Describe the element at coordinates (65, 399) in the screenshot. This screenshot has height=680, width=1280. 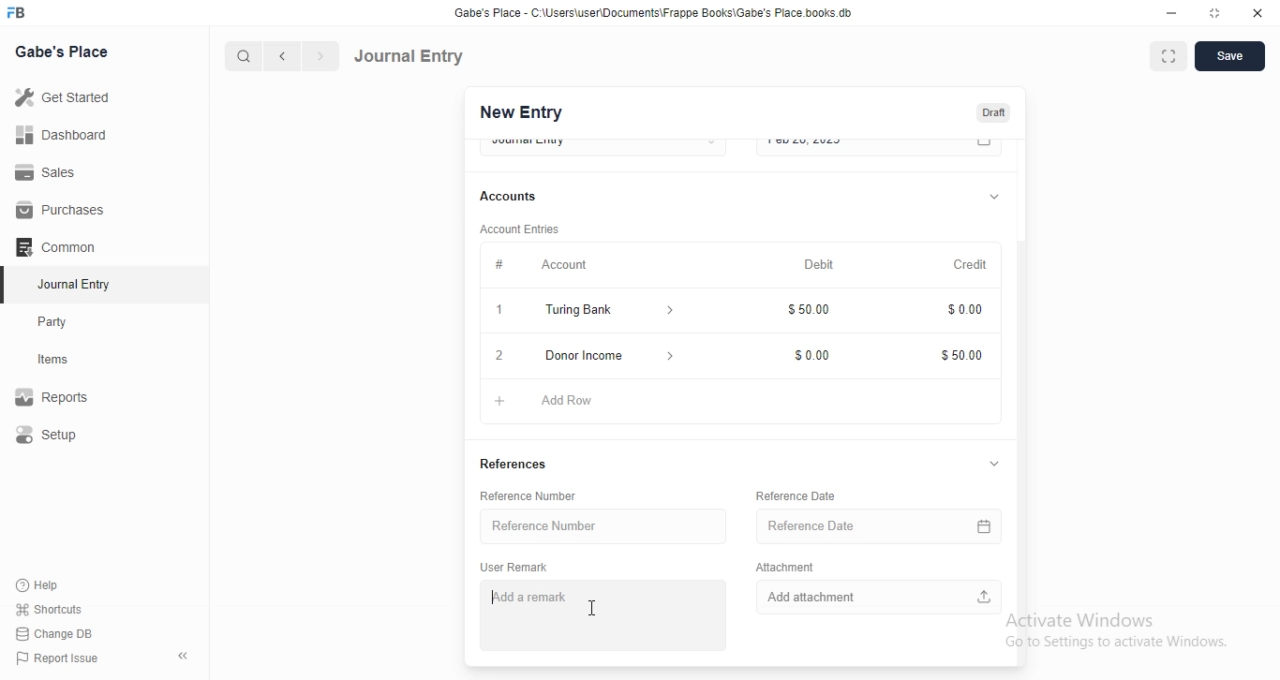
I see `Reports` at that location.